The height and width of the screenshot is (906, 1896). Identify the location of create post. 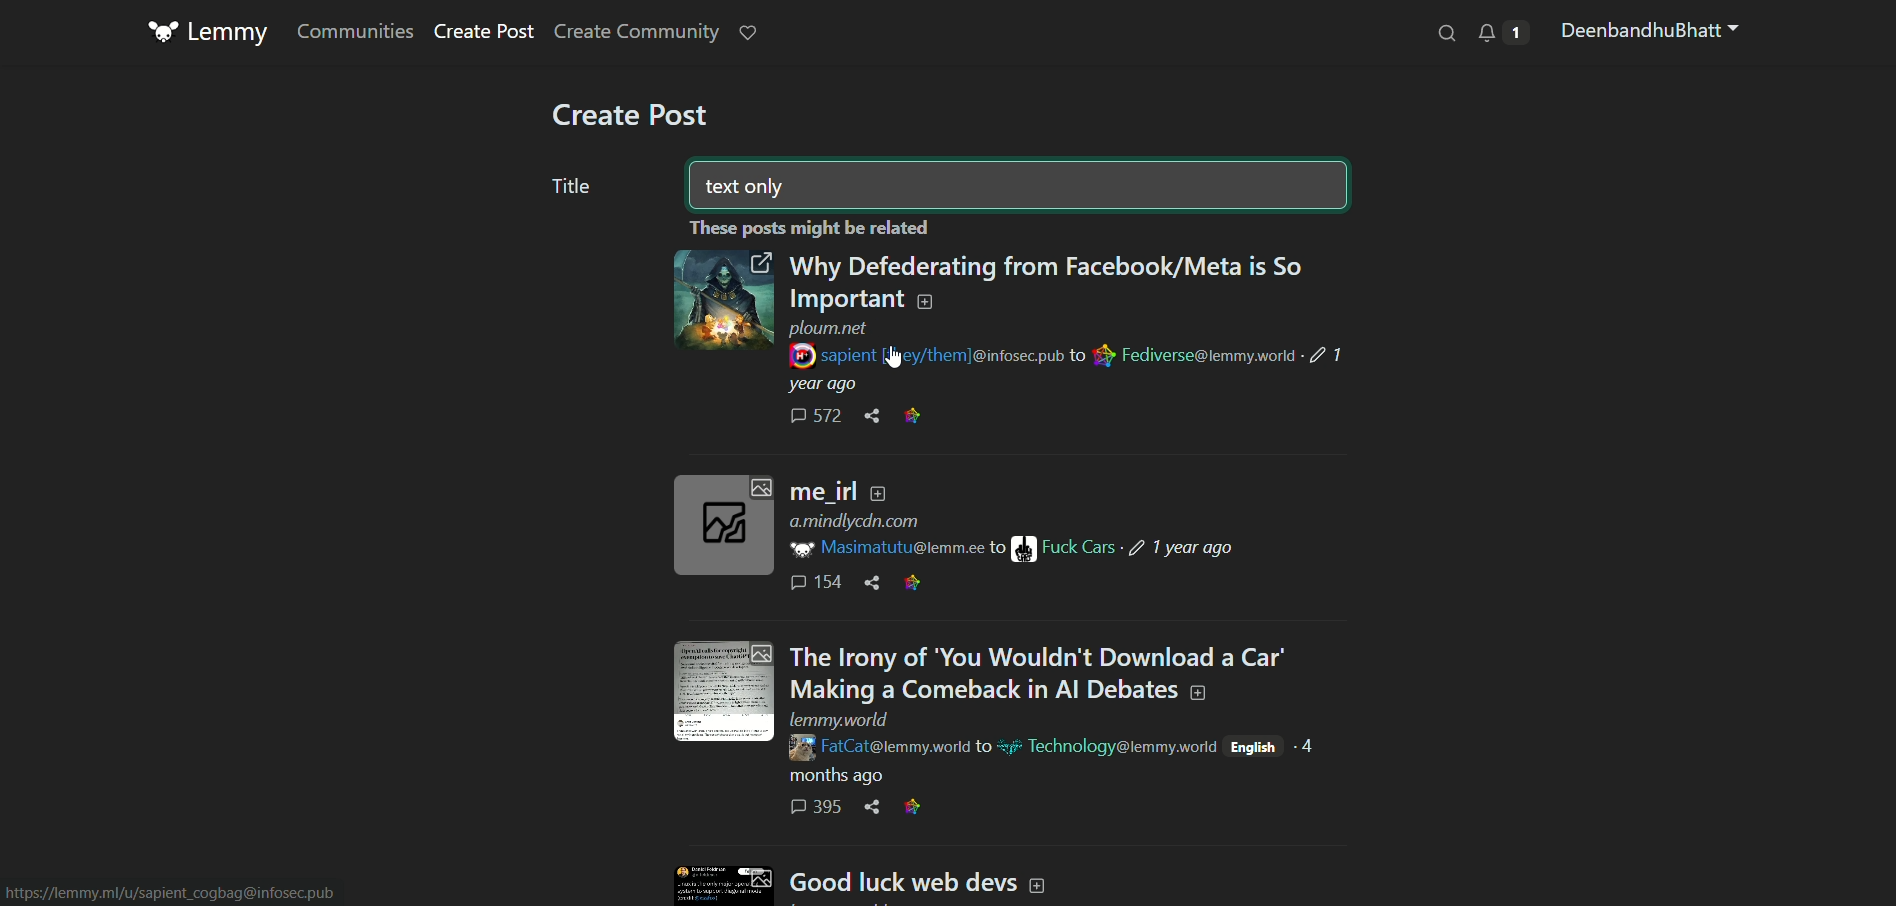
(629, 118).